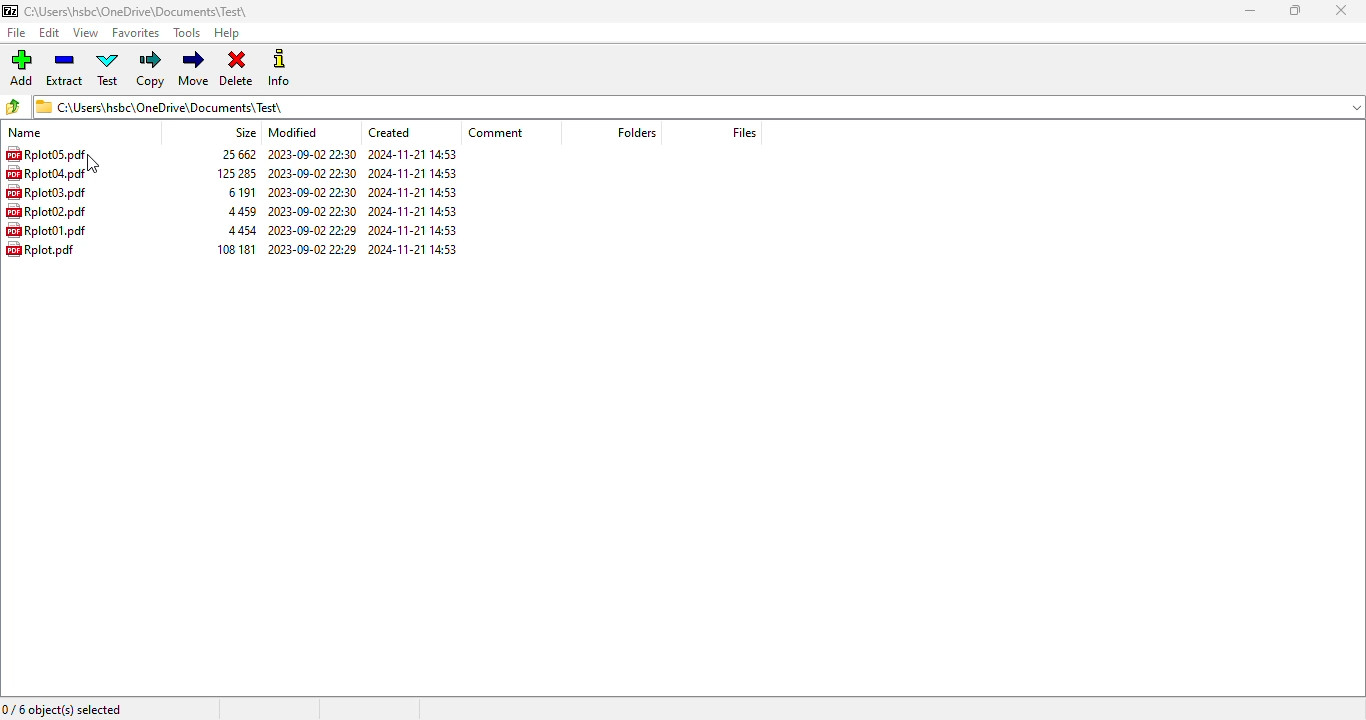 The image size is (1366, 720). What do you see at coordinates (293, 132) in the screenshot?
I see `modified` at bounding box center [293, 132].